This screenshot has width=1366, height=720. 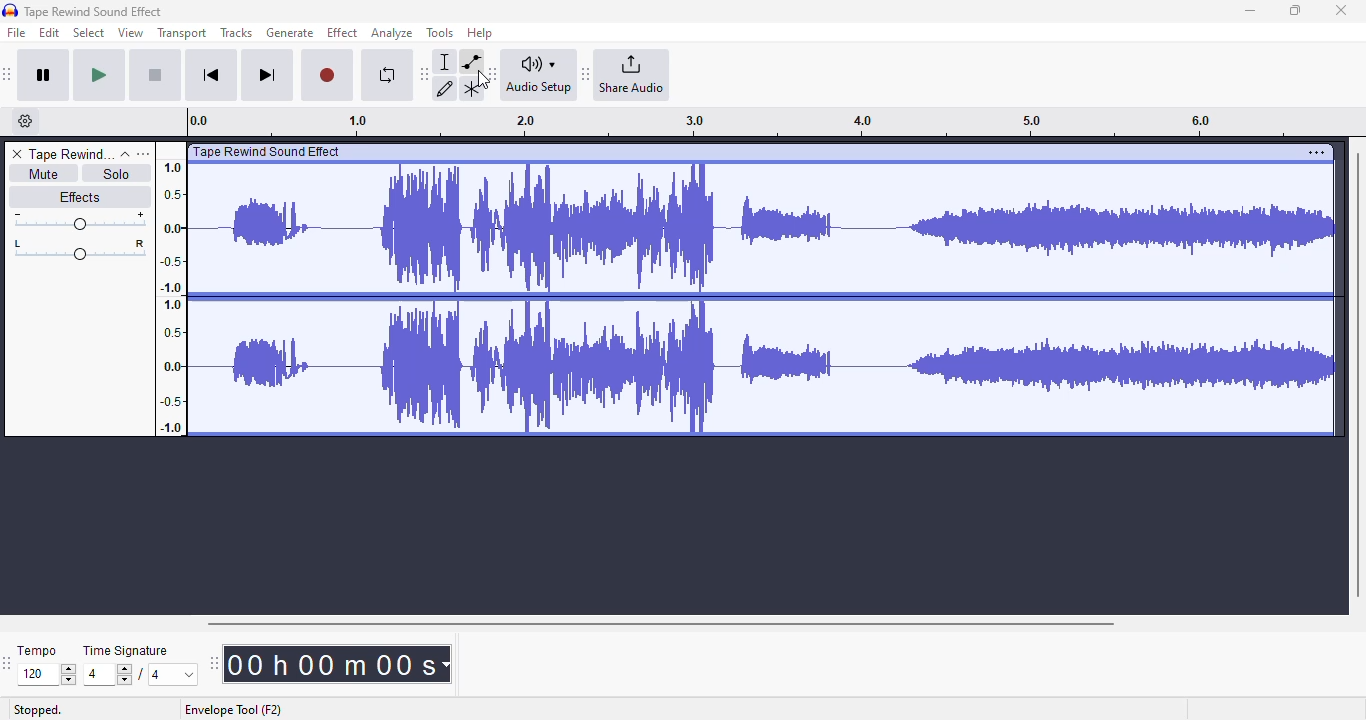 I want to click on Input for time signature, so click(x=108, y=675).